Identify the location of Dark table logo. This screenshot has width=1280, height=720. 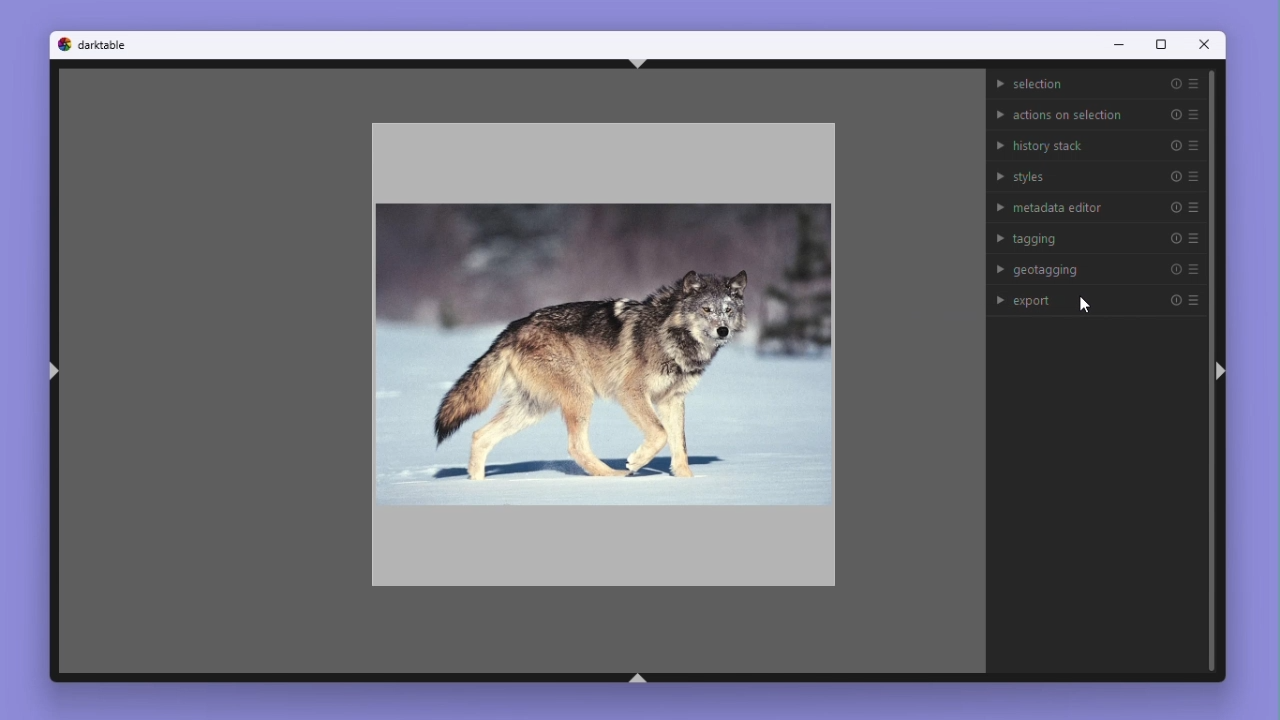
(94, 46).